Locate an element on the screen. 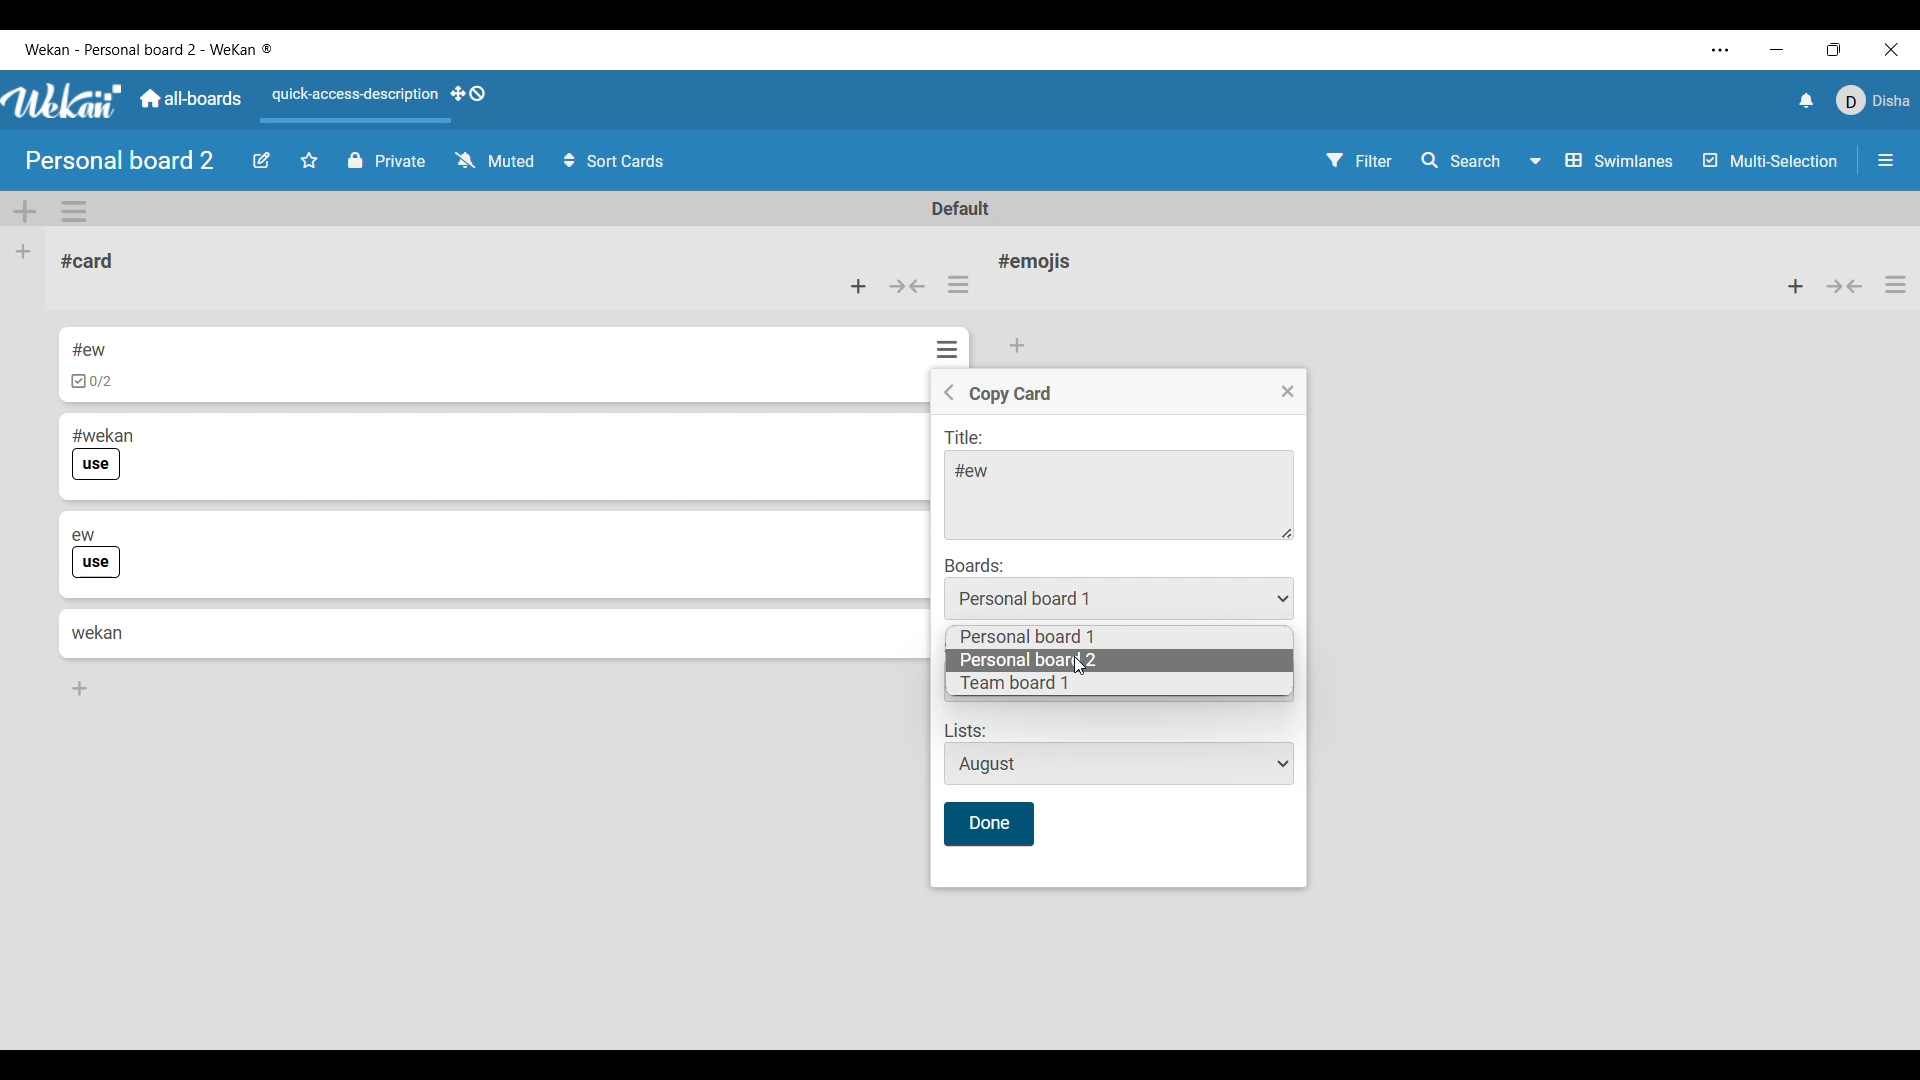  Change dimension of title menu is located at coordinates (1288, 533).